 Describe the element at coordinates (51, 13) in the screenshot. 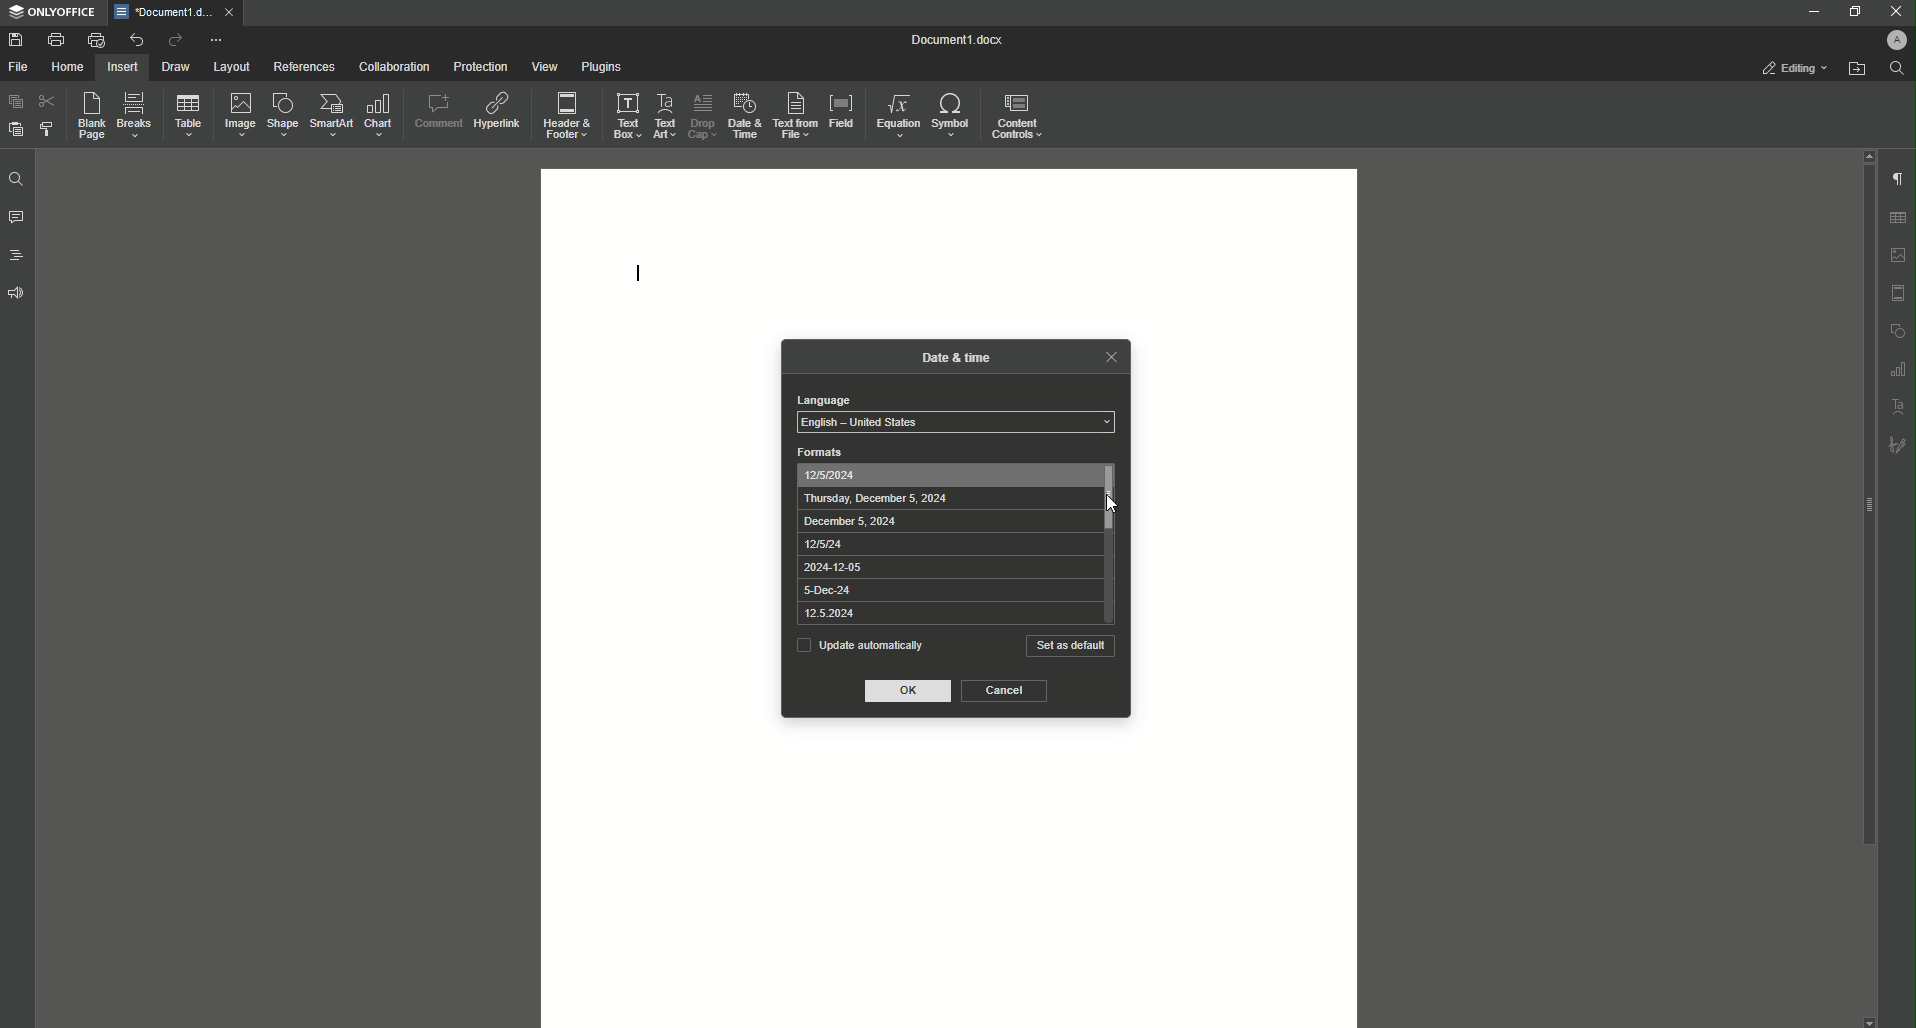

I see `ONLYOFFICE` at that location.